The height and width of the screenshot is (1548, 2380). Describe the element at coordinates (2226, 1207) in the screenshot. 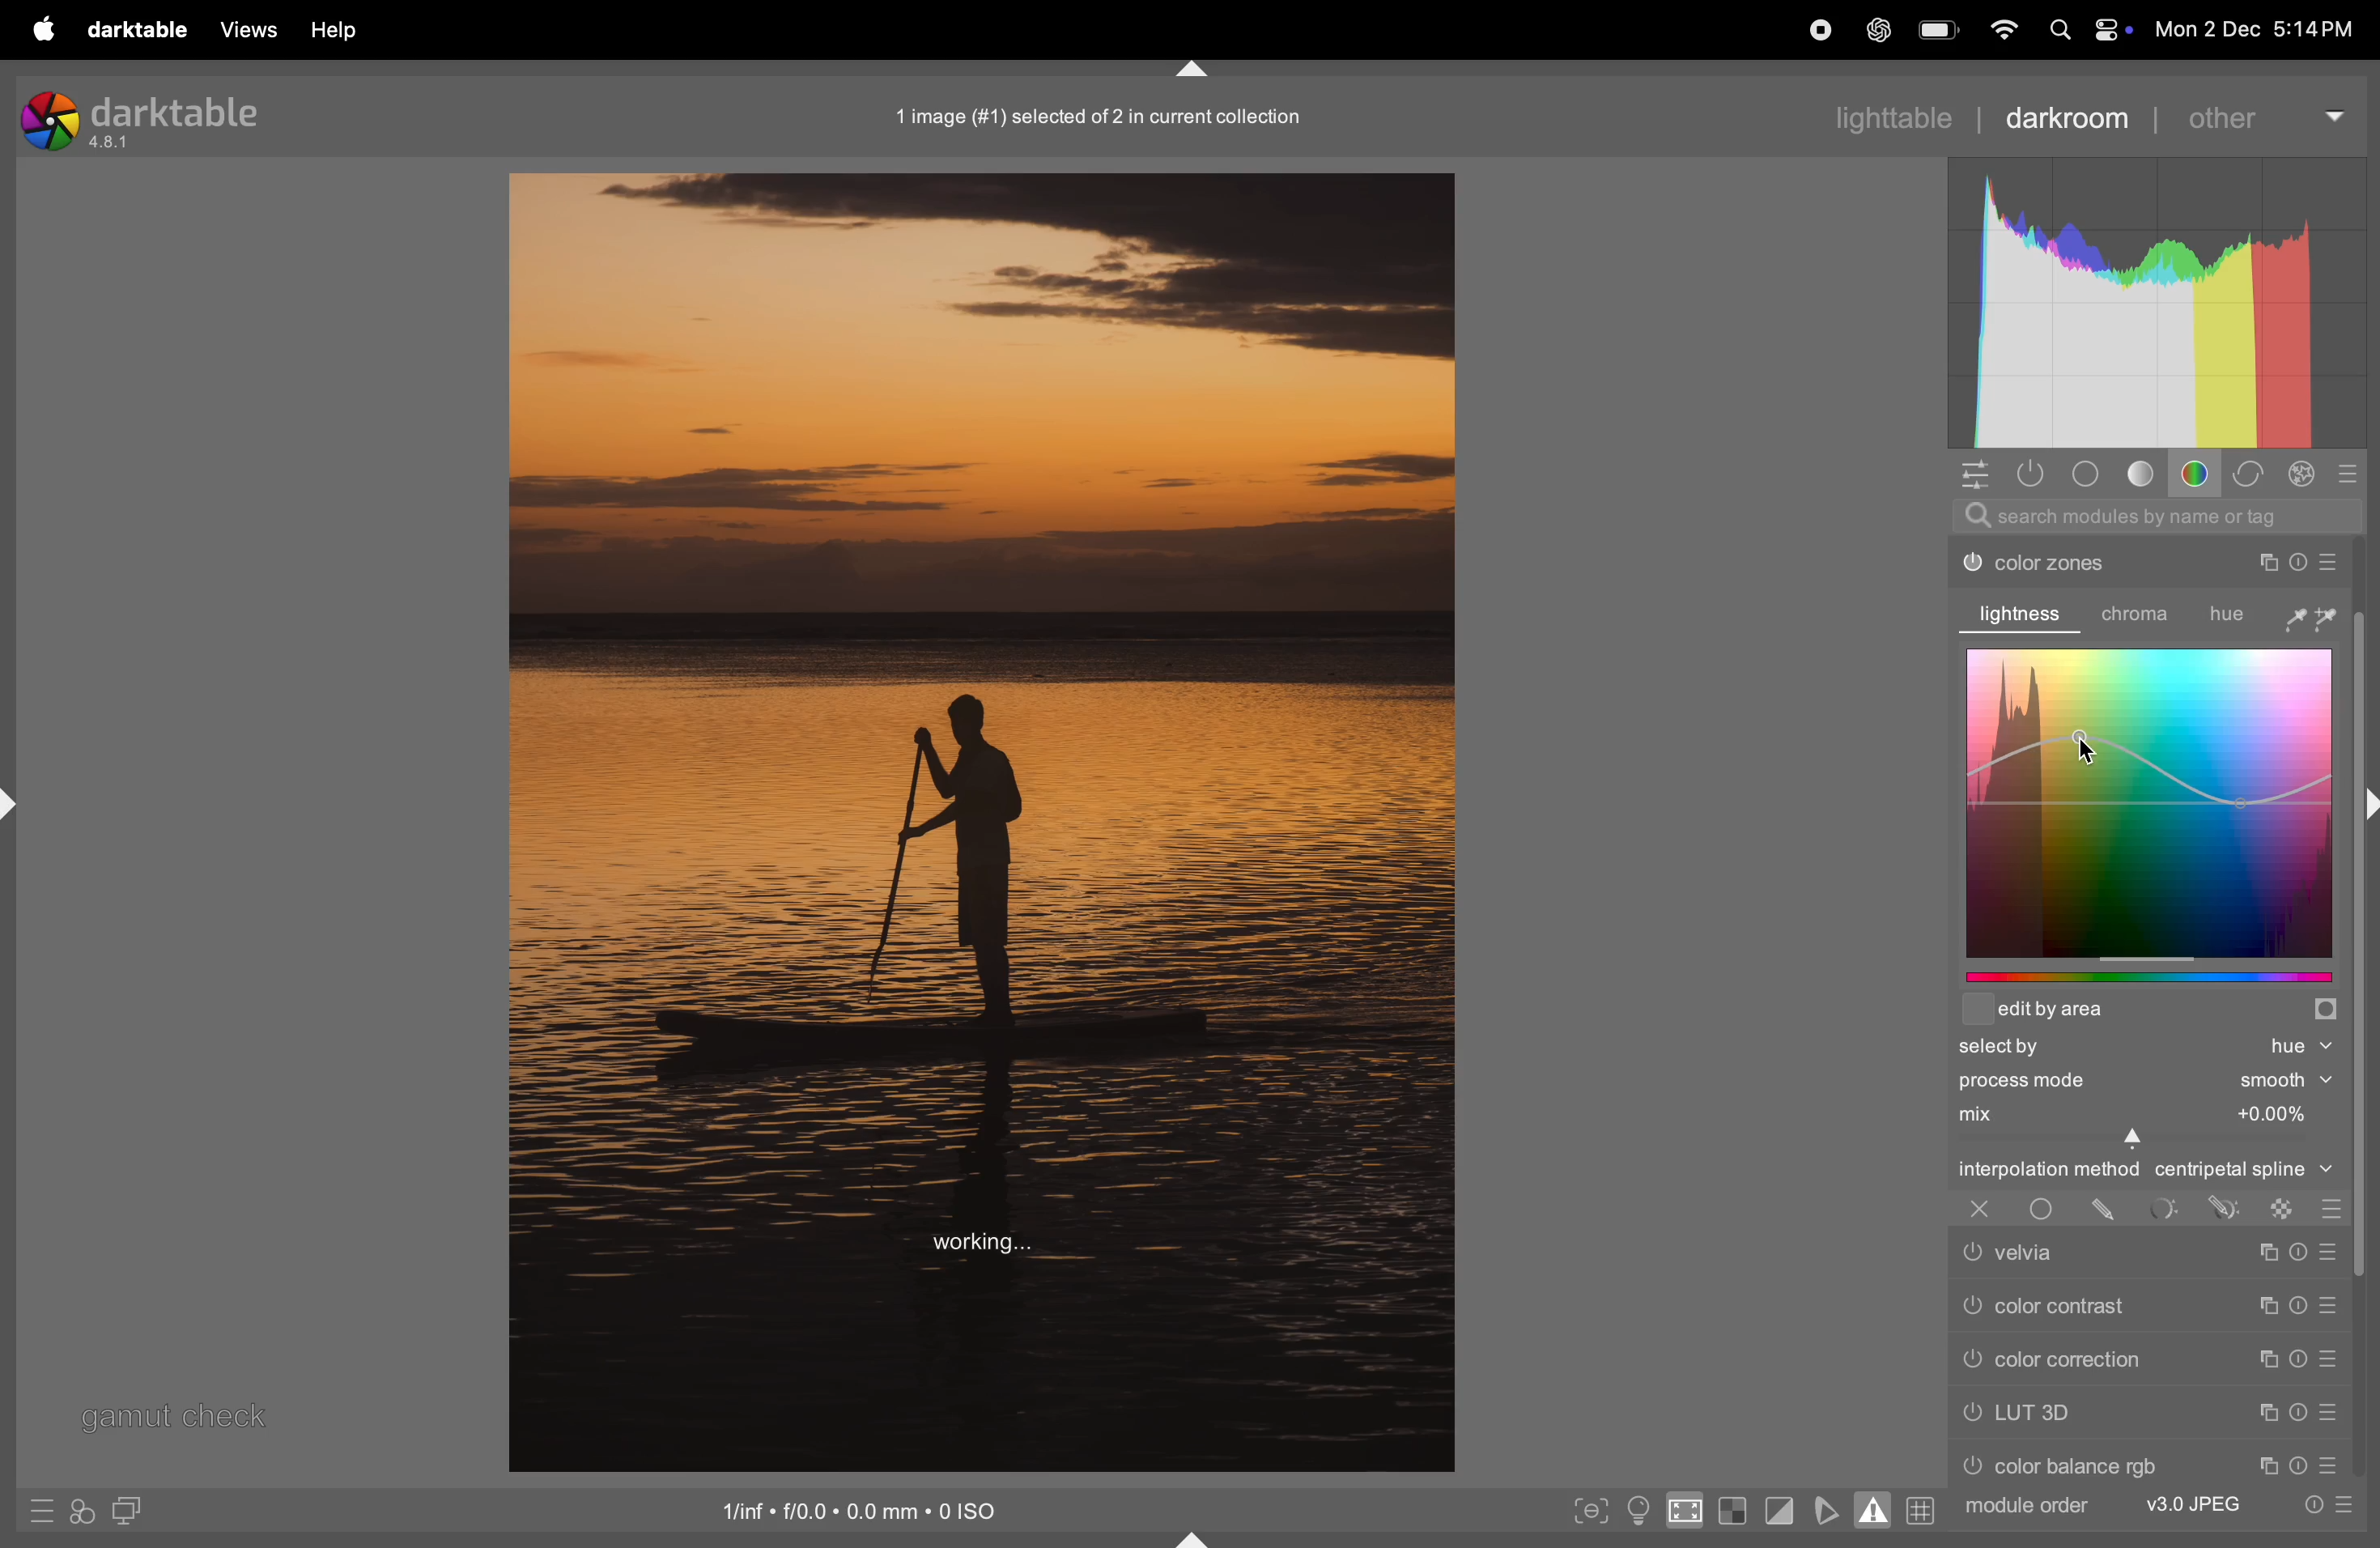

I see `` at that location.